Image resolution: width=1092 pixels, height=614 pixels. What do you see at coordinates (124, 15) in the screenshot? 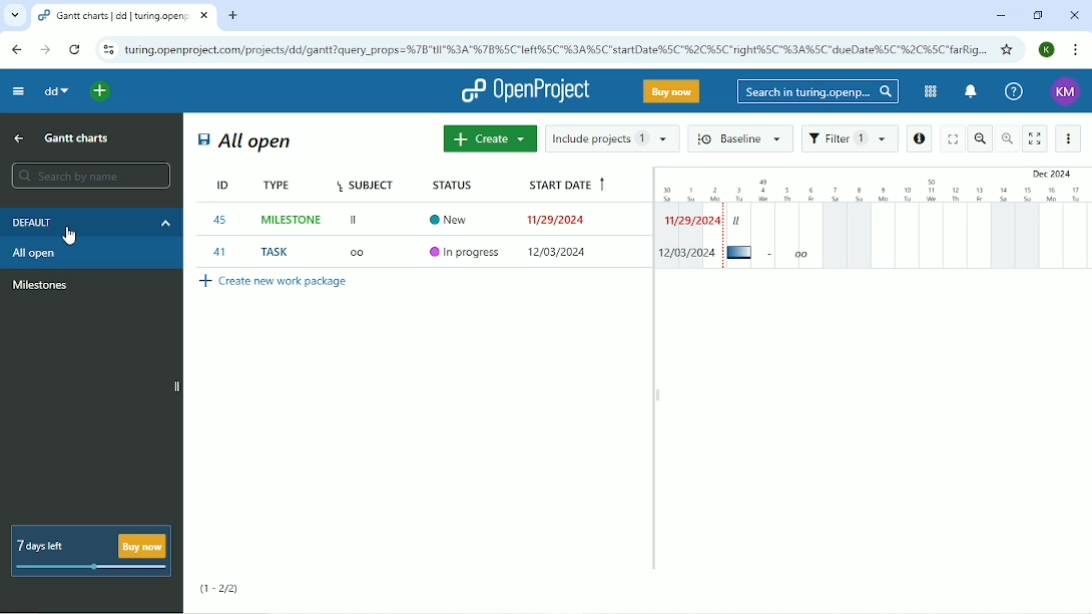
I see `Current tab` at bounding box center [124, 15].